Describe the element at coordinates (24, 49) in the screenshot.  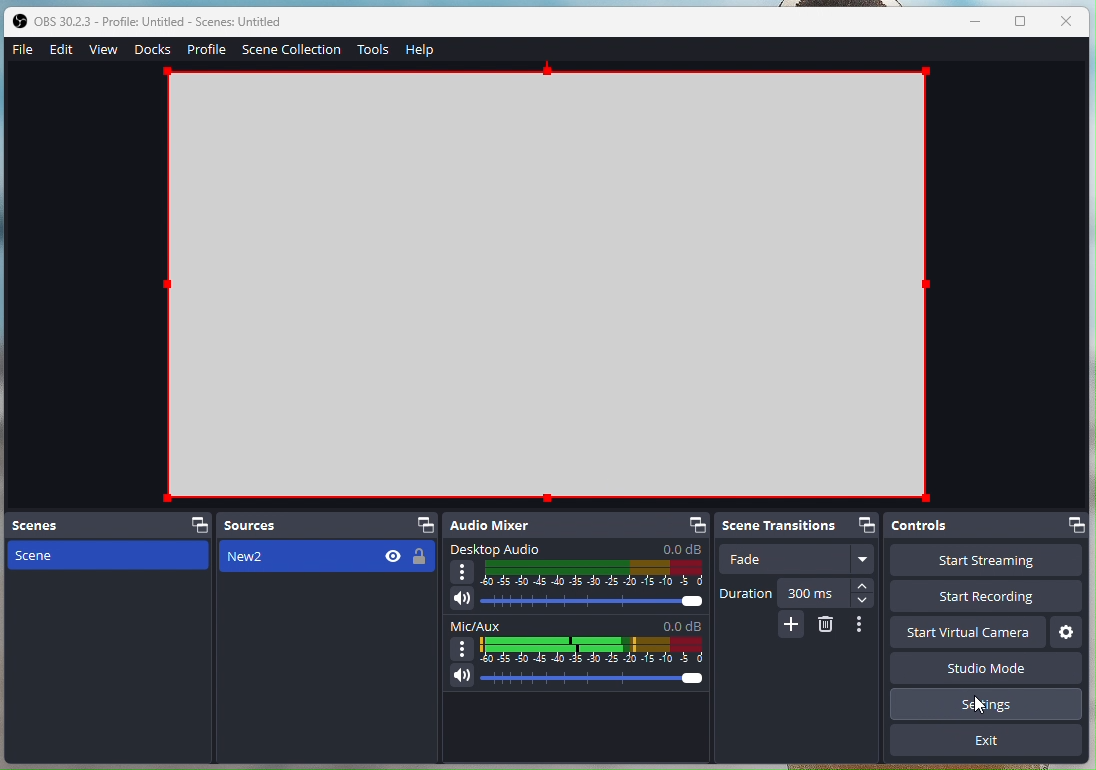
I see `File` at that location.